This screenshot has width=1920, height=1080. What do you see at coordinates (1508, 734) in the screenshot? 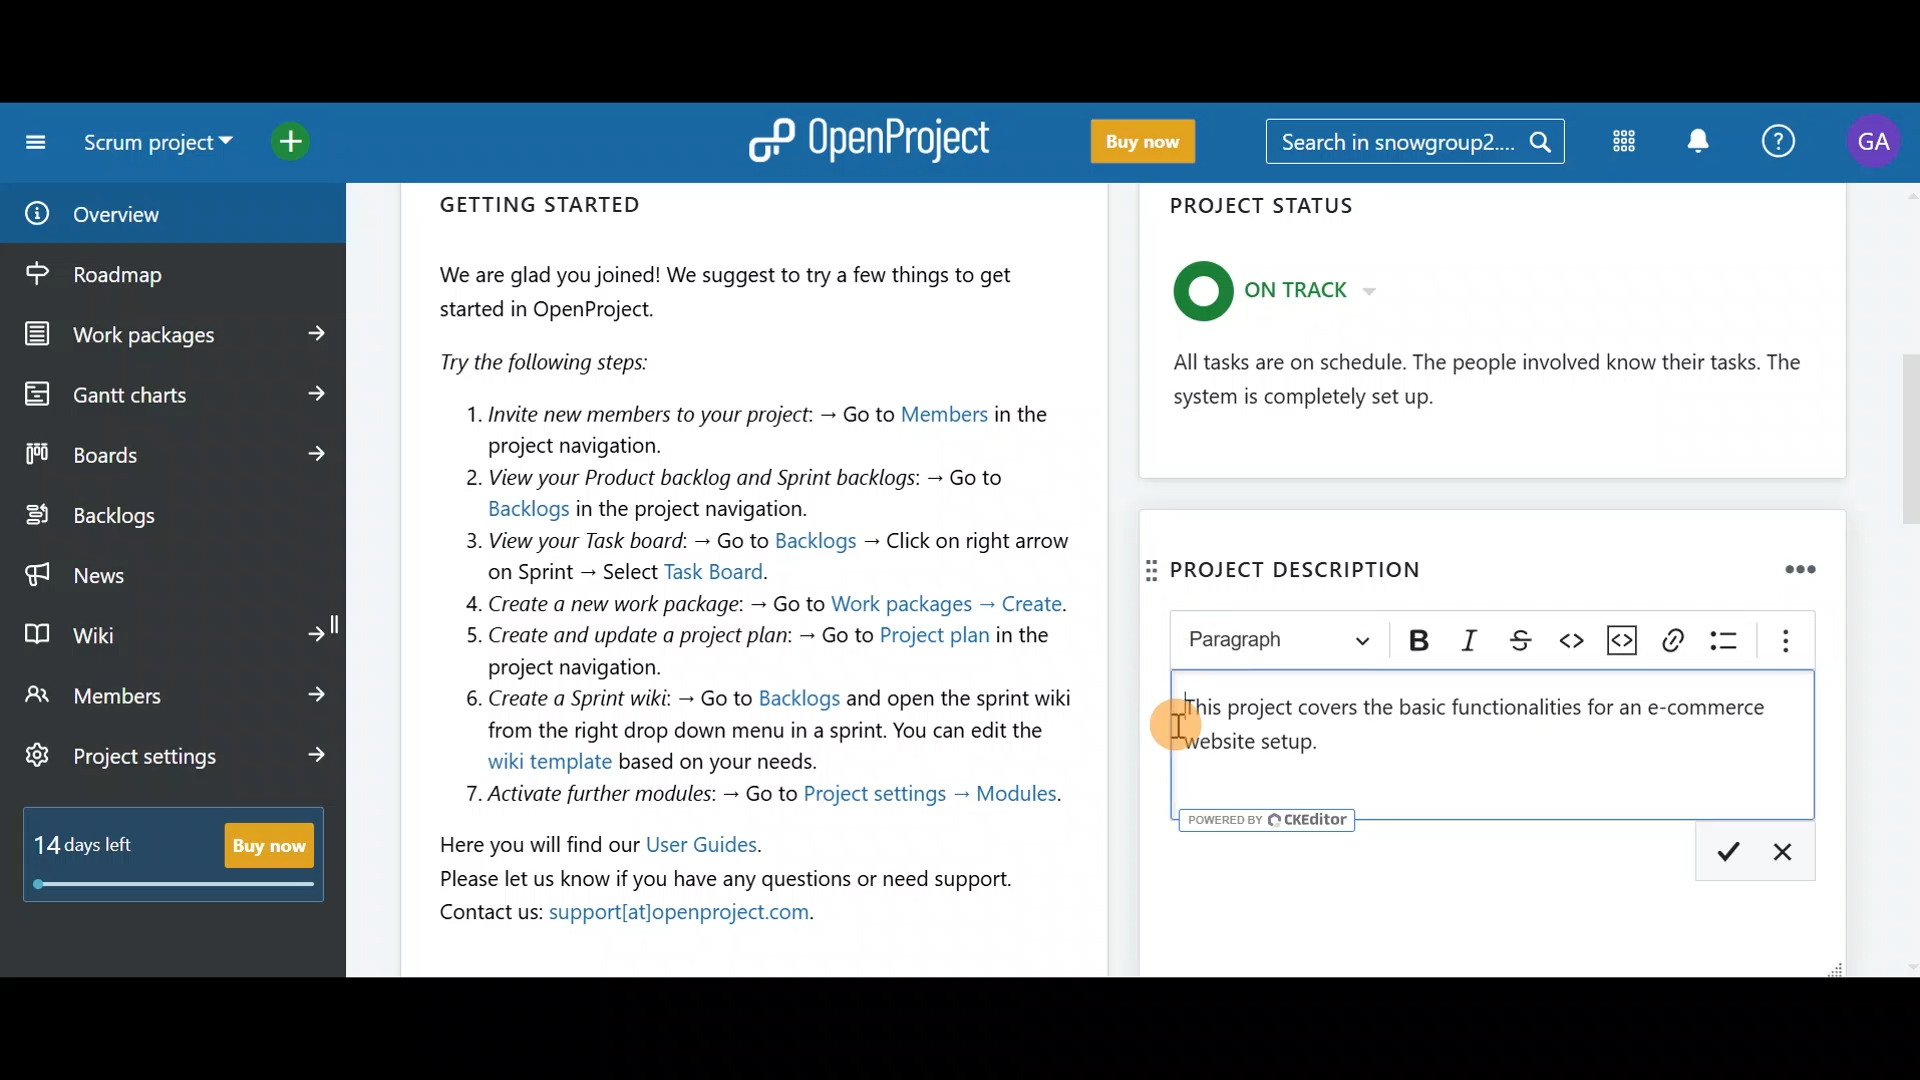
I see `Text editor` at bounding box center [1508, 734].